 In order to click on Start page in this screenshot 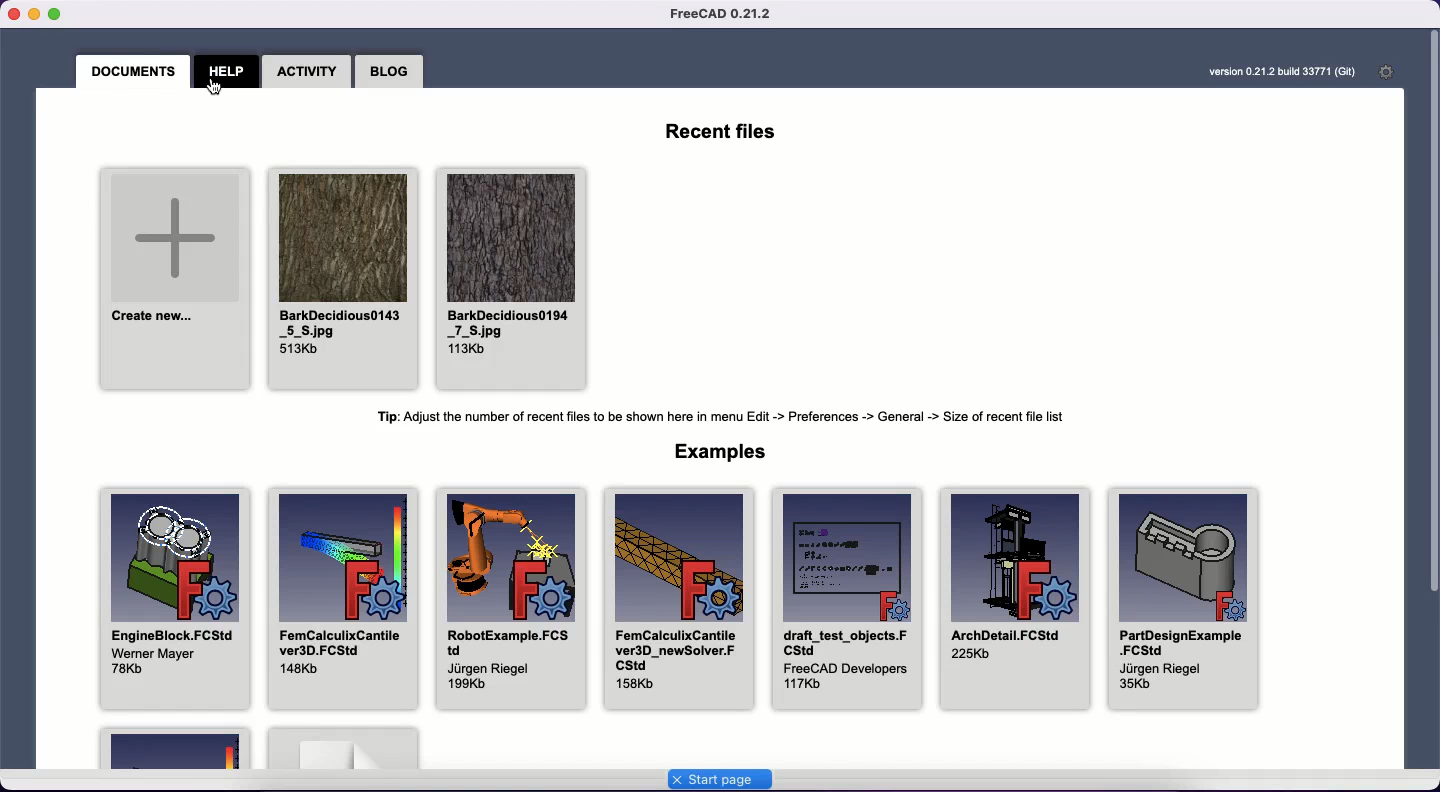, I will do `click(719, 780)`.